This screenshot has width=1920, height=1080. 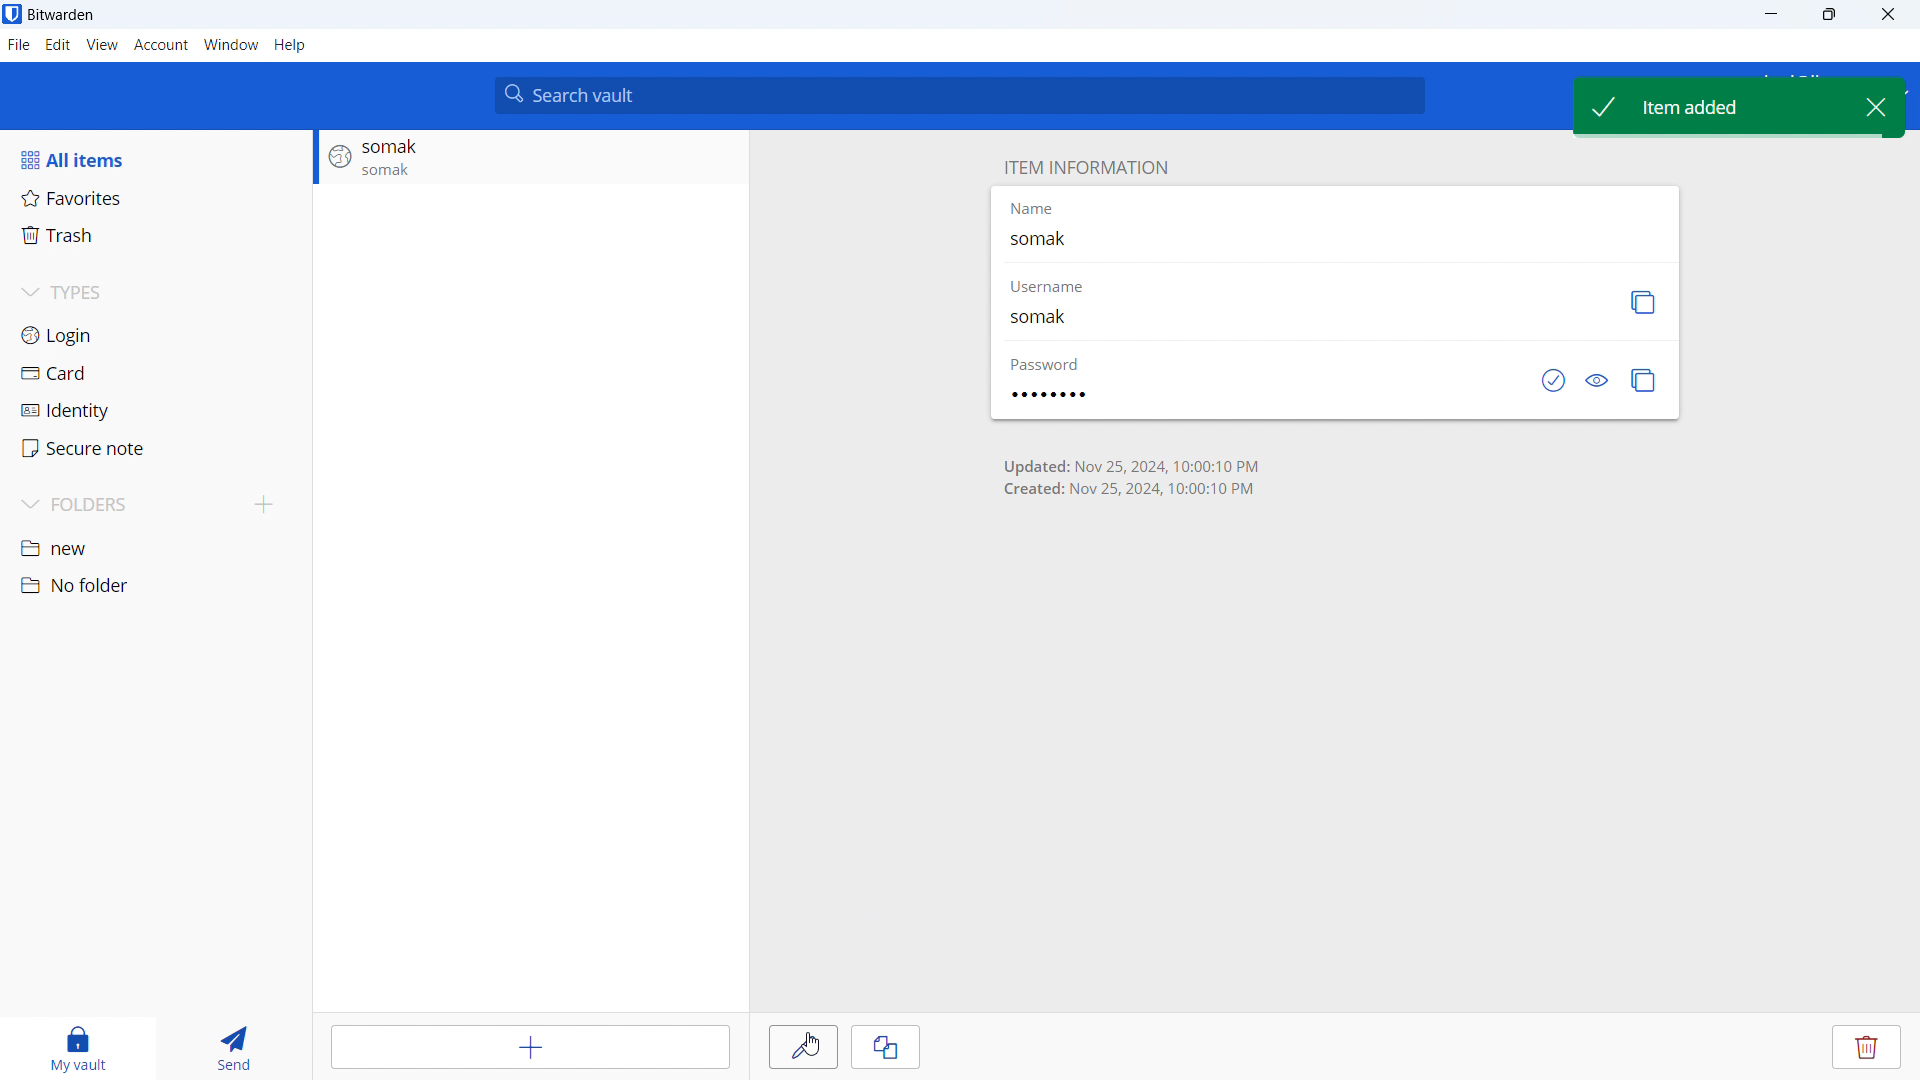 What do you see at coordinates (58, 45) in the screenshot?
I see `edit` at bounding box center [58, 45].